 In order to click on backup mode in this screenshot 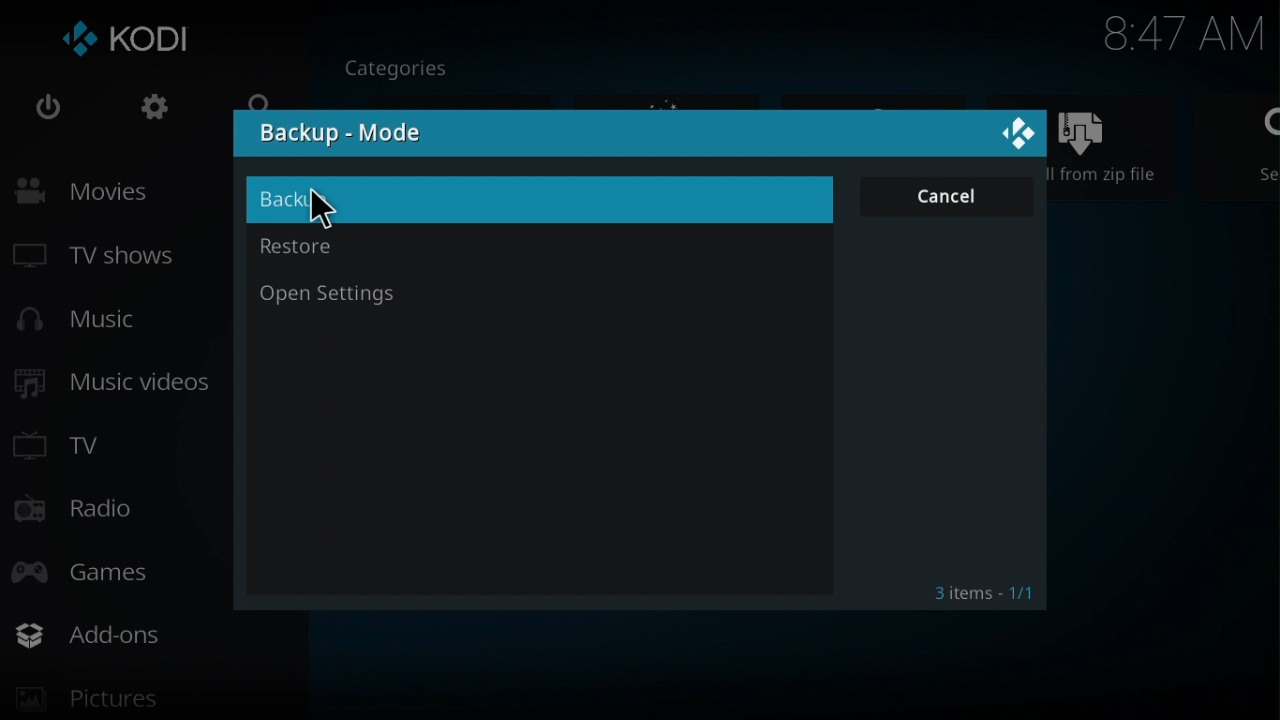, I will do `click(342, 133)`.